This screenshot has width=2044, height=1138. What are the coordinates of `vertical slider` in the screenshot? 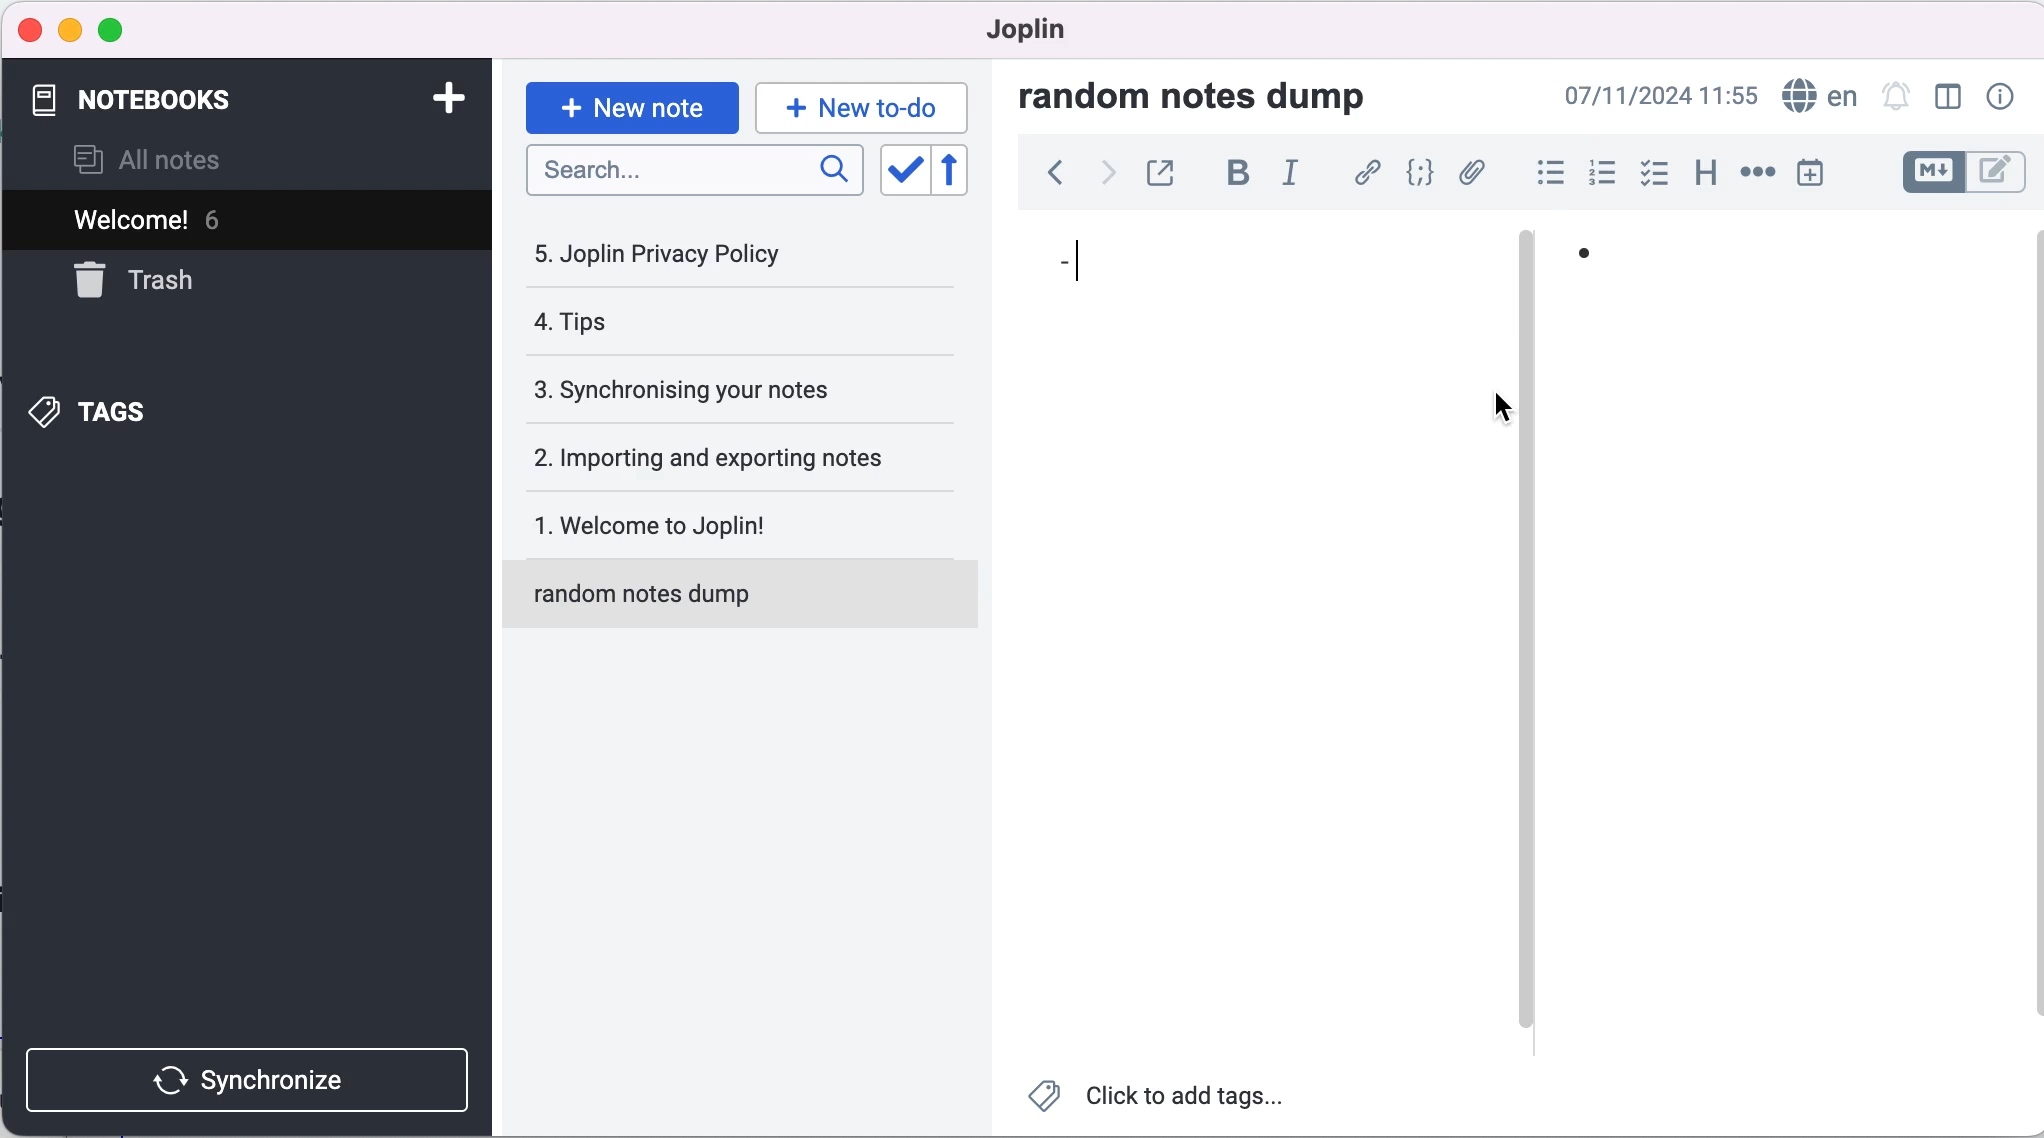 It's located at (1528, 280).